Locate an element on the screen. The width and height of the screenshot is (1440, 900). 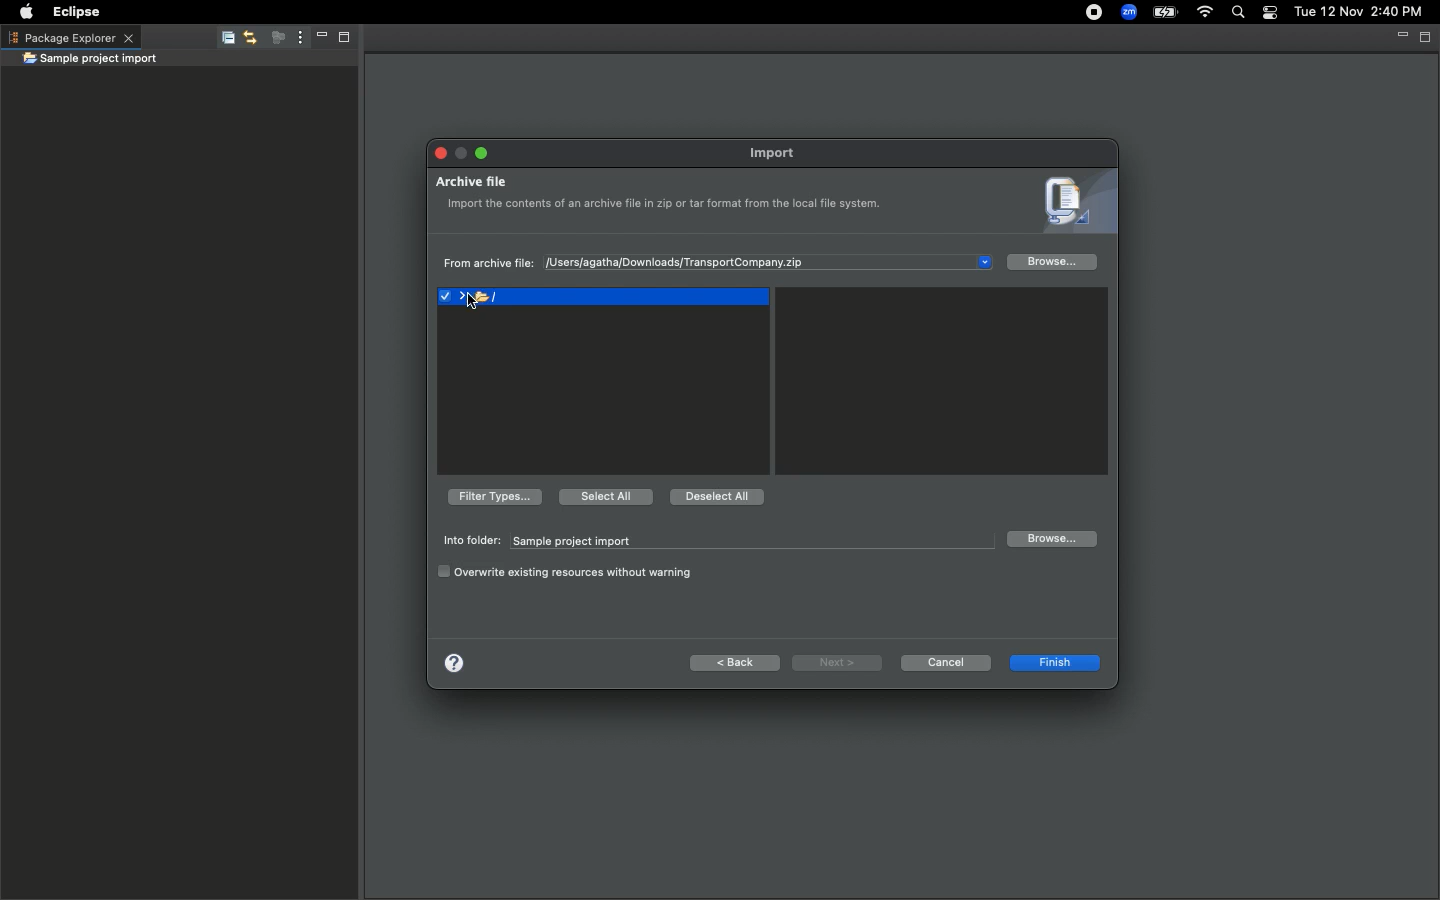
import is located at coordinates (778, 153).